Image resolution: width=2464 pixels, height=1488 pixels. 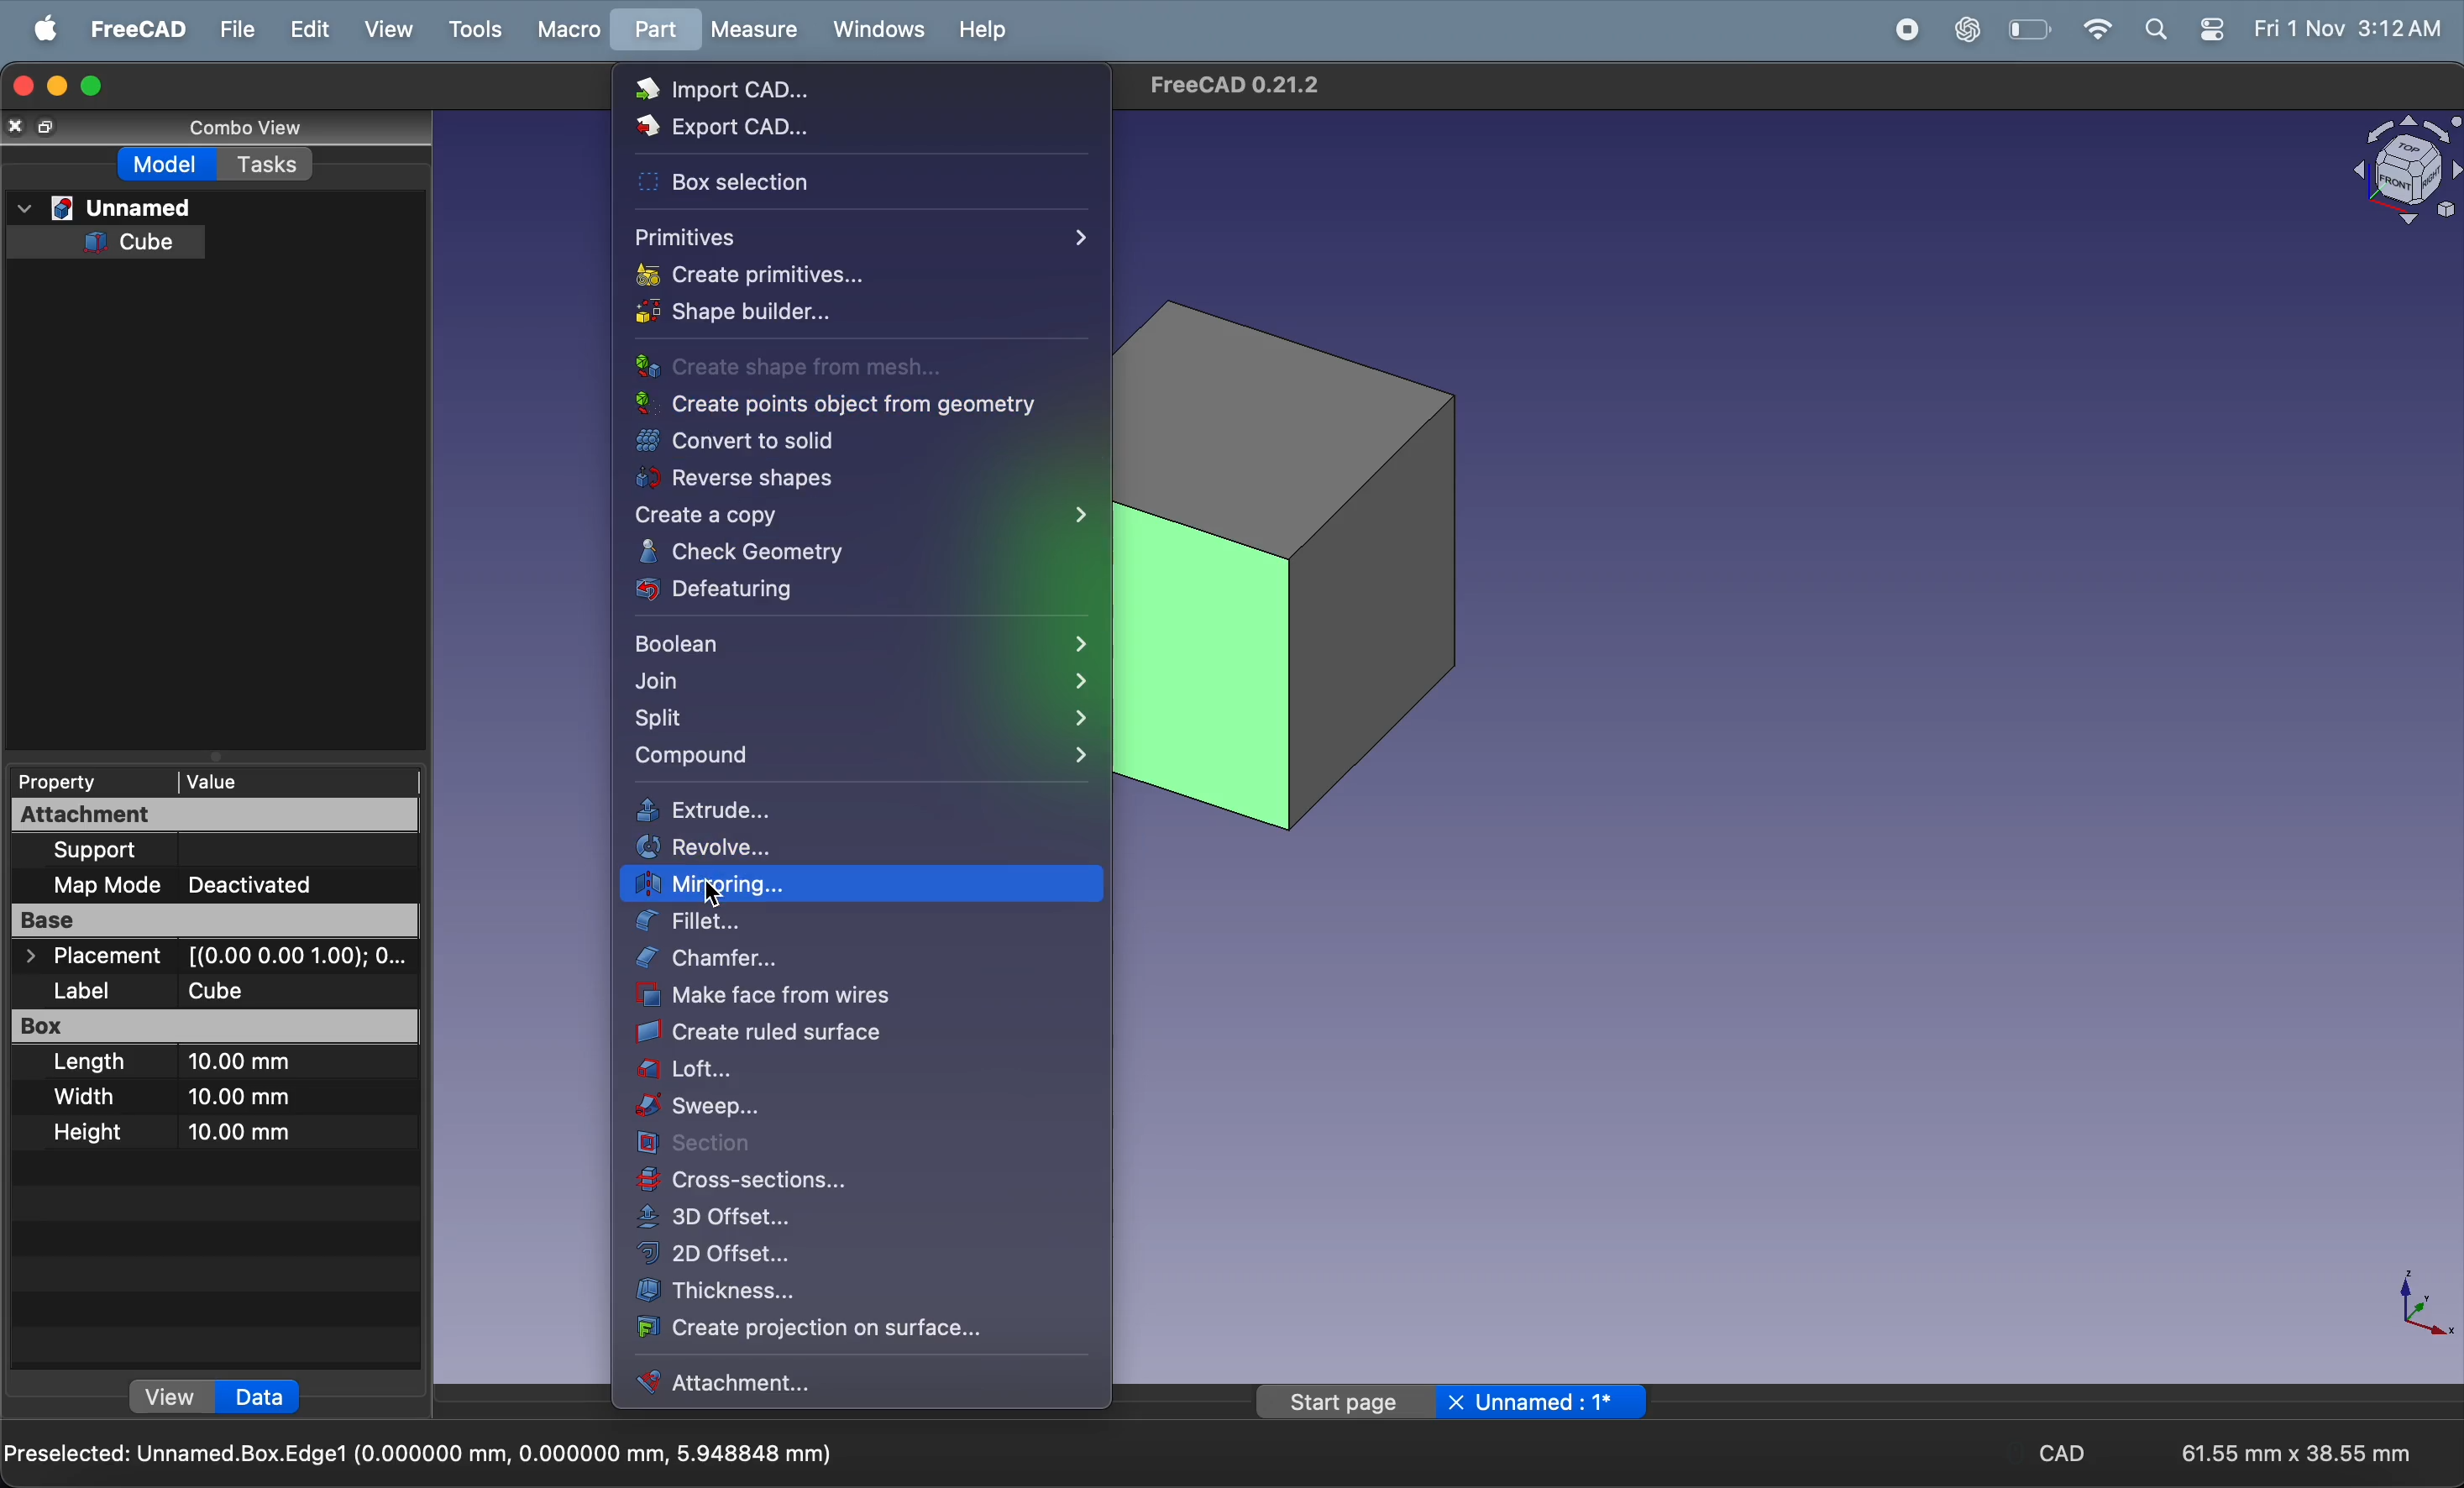 I want to click on view, so click(x=388, y=29).